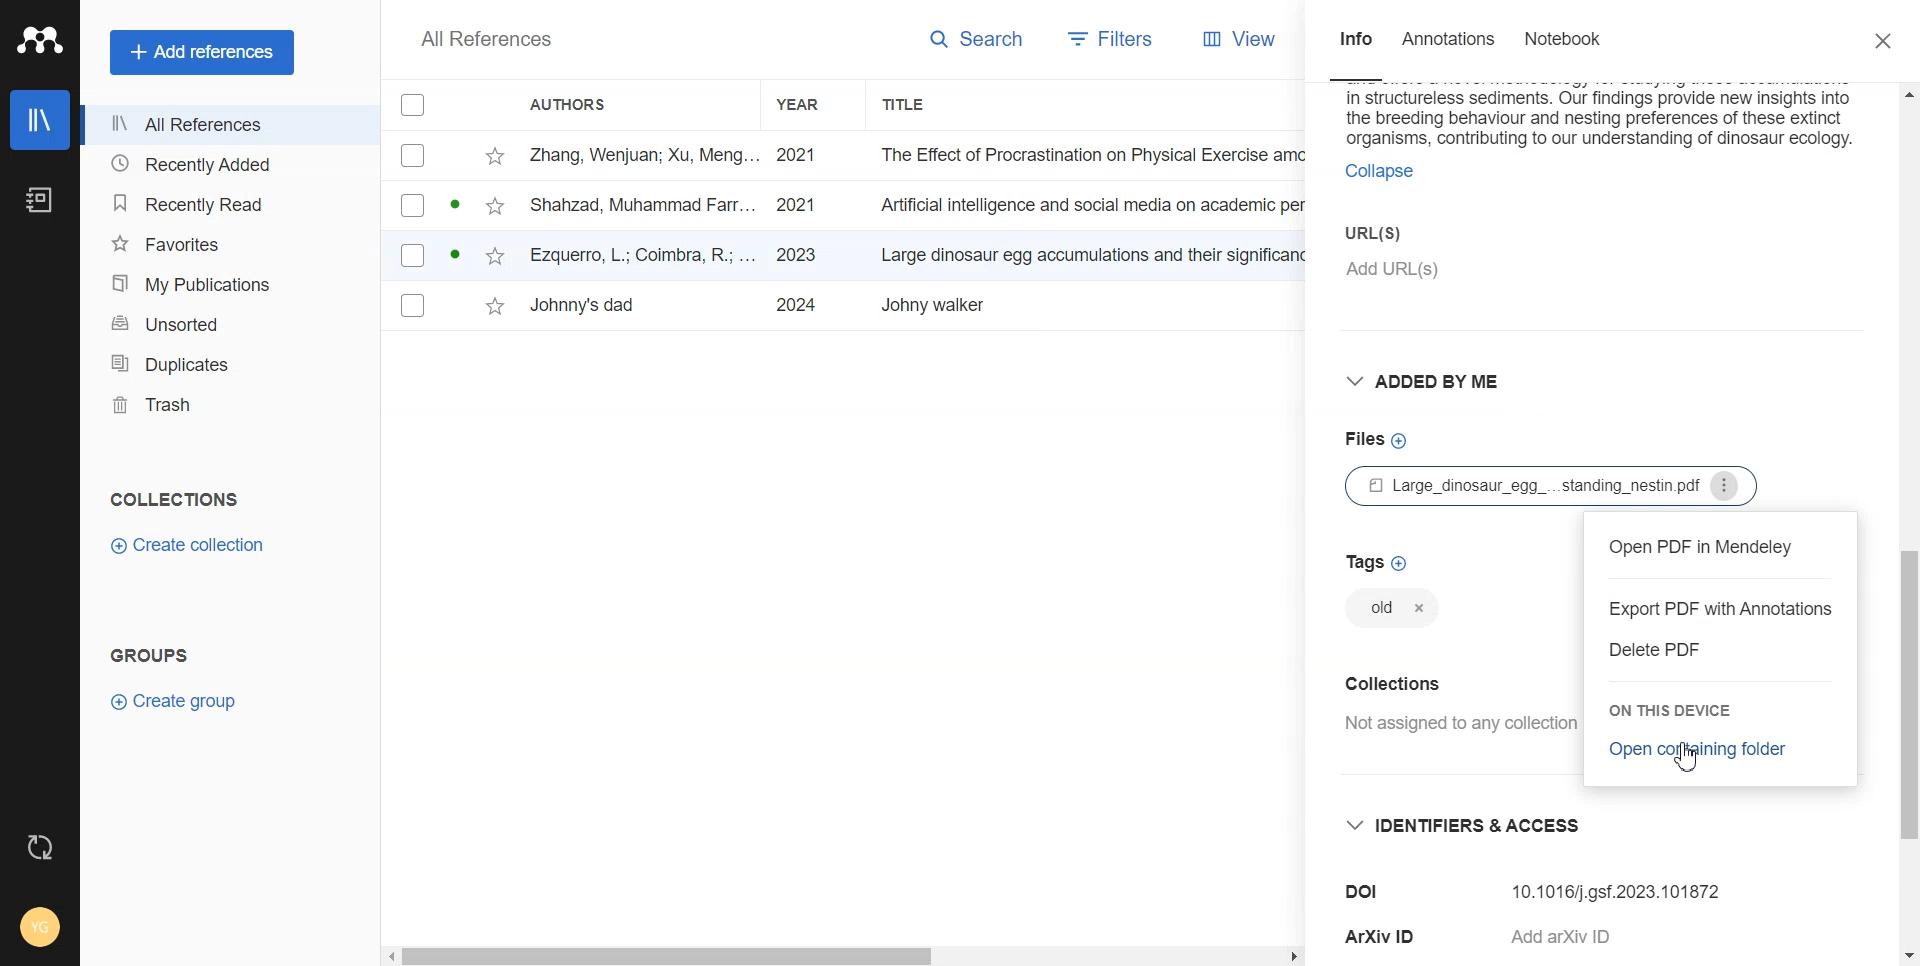  I want to click on All References, so click(221, 125).